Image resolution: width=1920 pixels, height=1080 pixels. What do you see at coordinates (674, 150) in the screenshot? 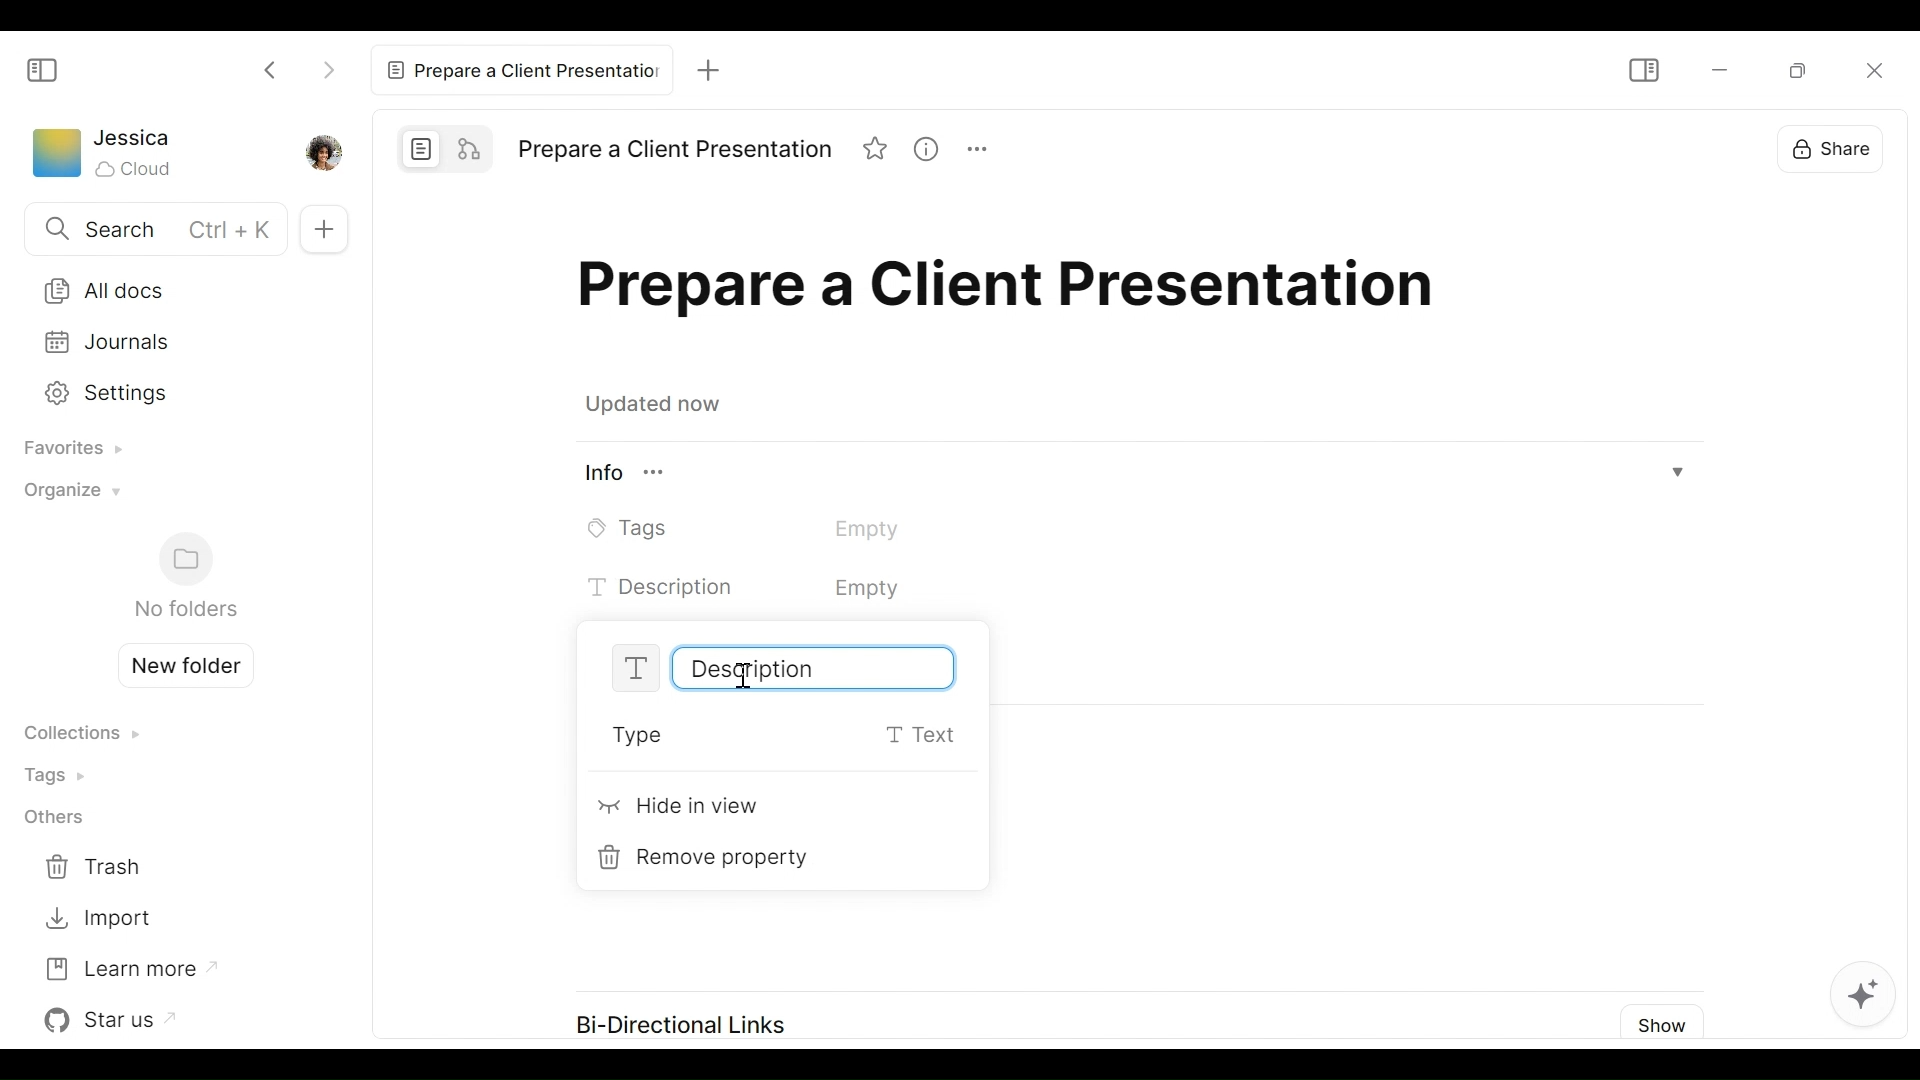
I see `Title` at bounding box center [674, 150].